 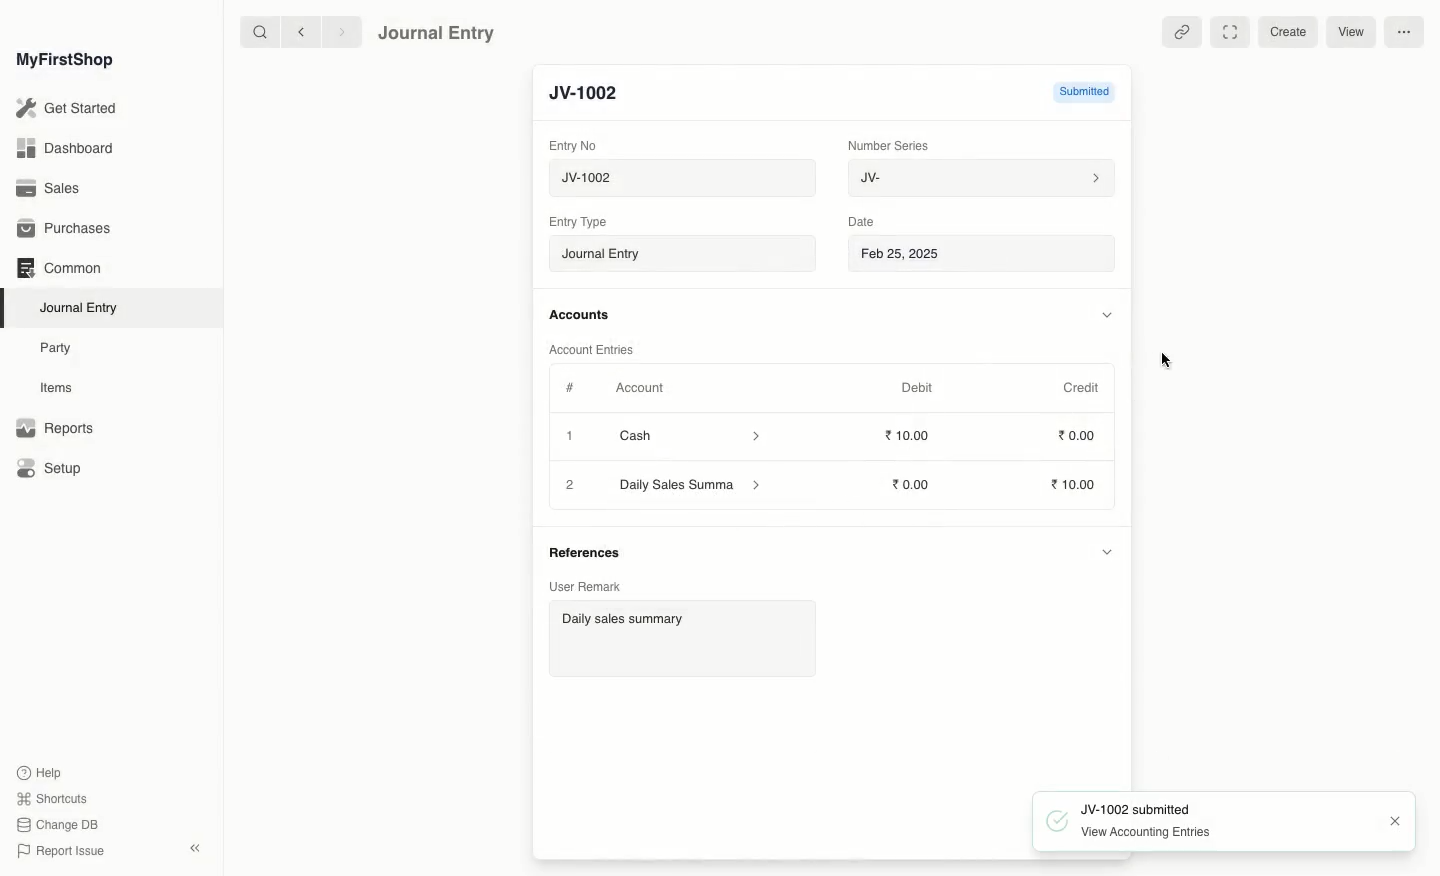 I want to click on Daily sales summary, so click(x=692, y=486).